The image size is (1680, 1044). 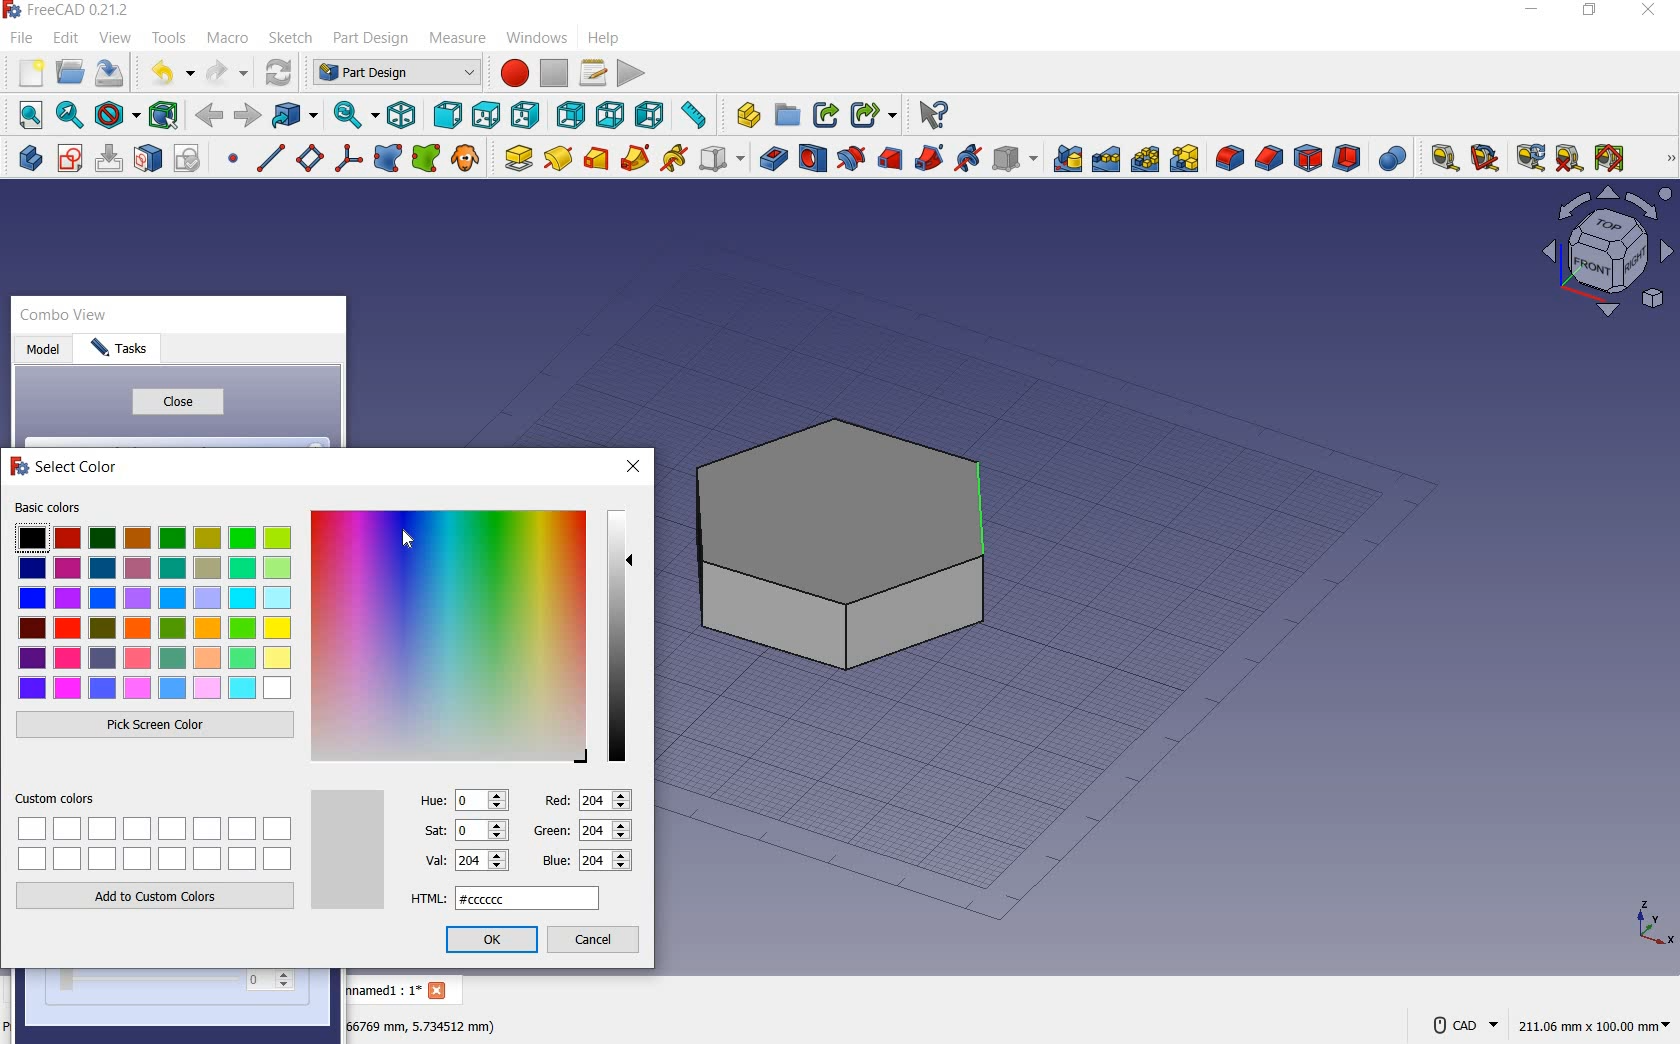 I want to click on what's this?, so click(x=932, y=116).